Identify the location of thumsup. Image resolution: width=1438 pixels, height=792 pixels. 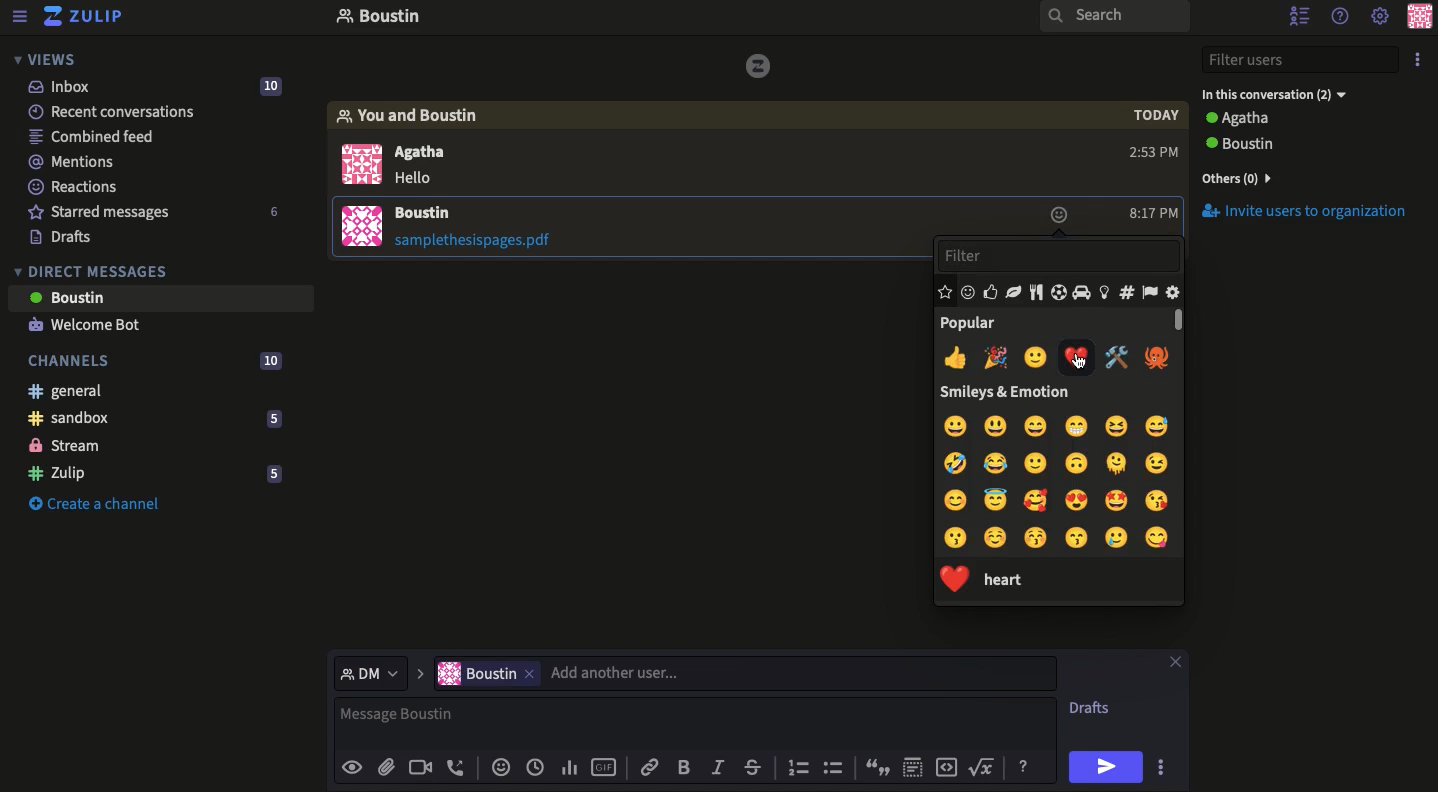
(957, 357).